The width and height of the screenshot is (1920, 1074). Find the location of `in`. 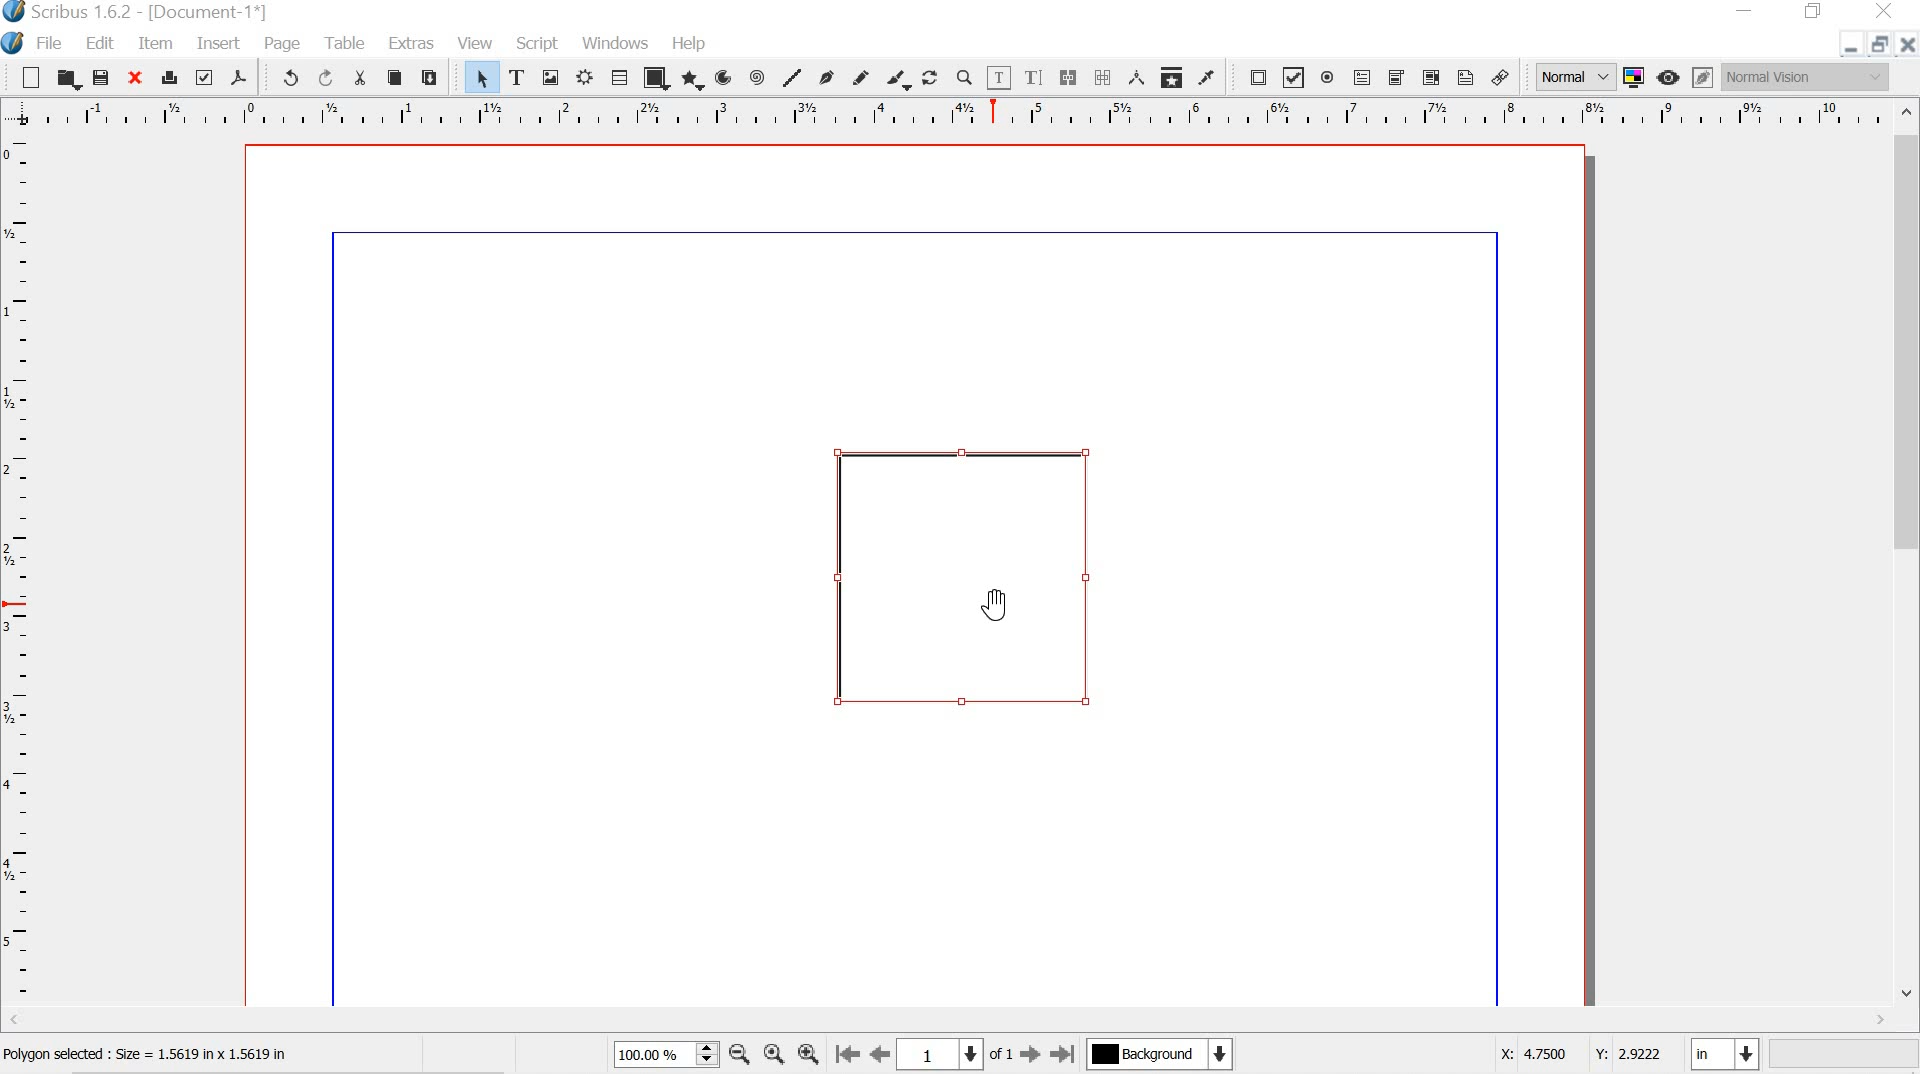

in is located at coordinates (1726, 1054).